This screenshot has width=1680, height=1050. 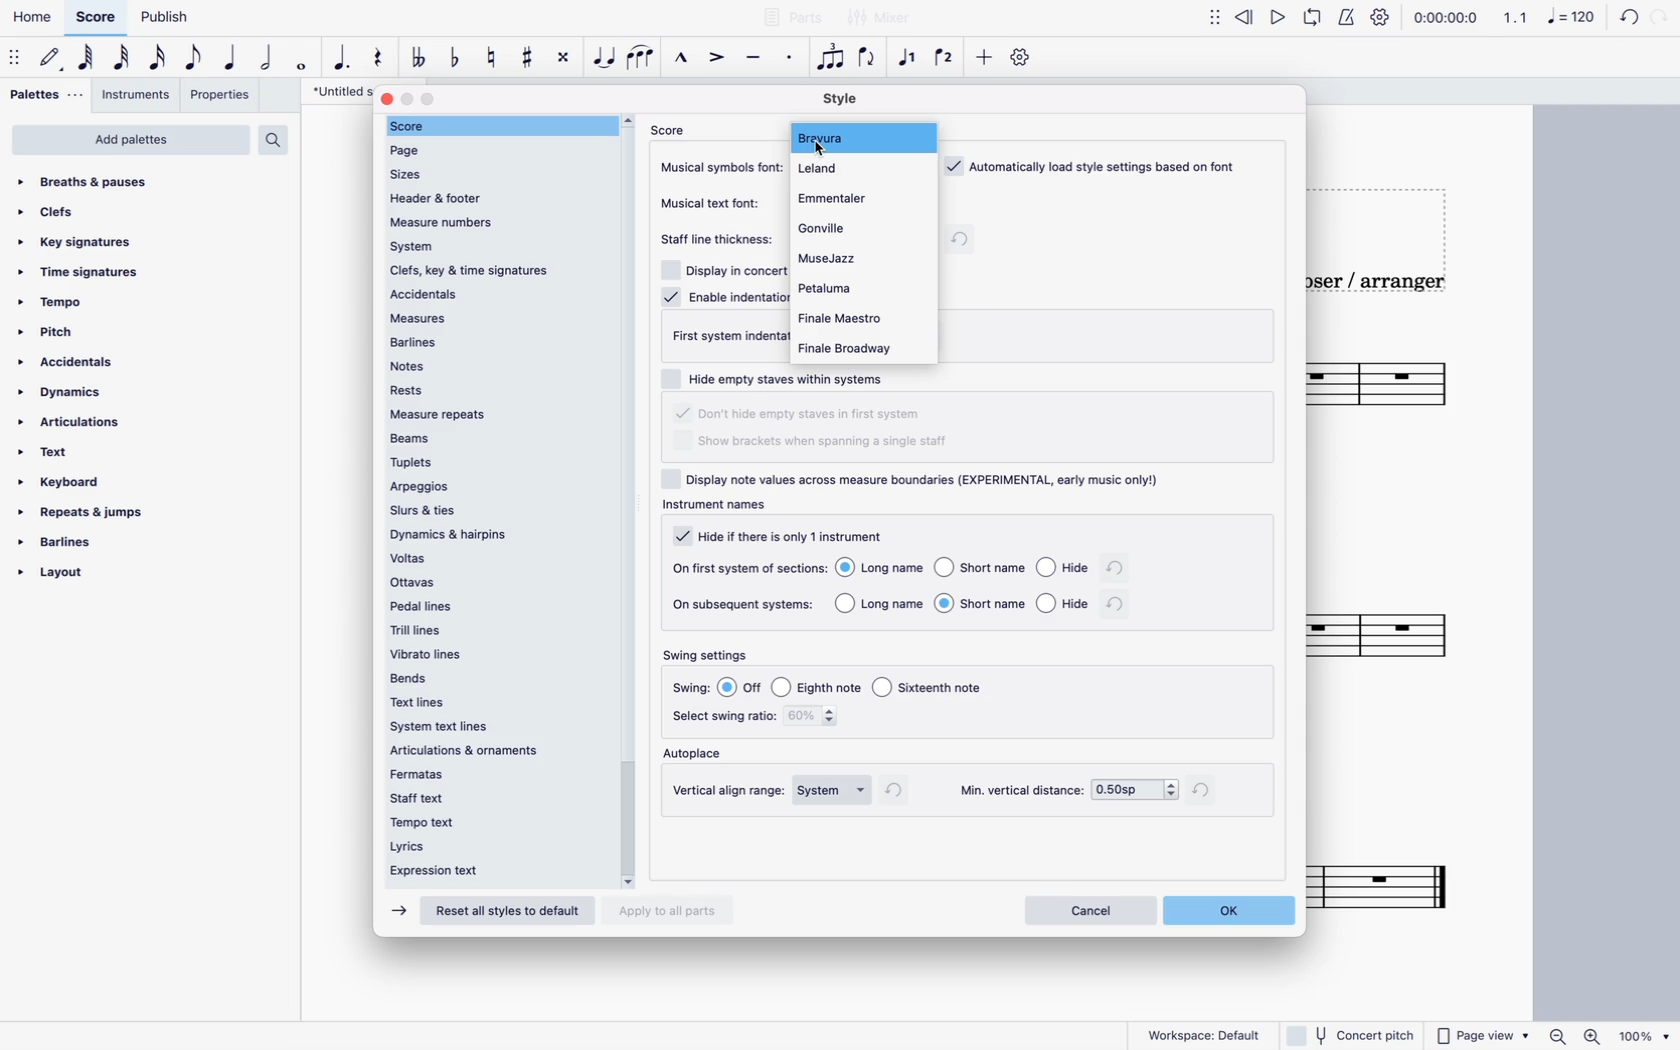 I want to click on scroll, so click(x=633, y=501).